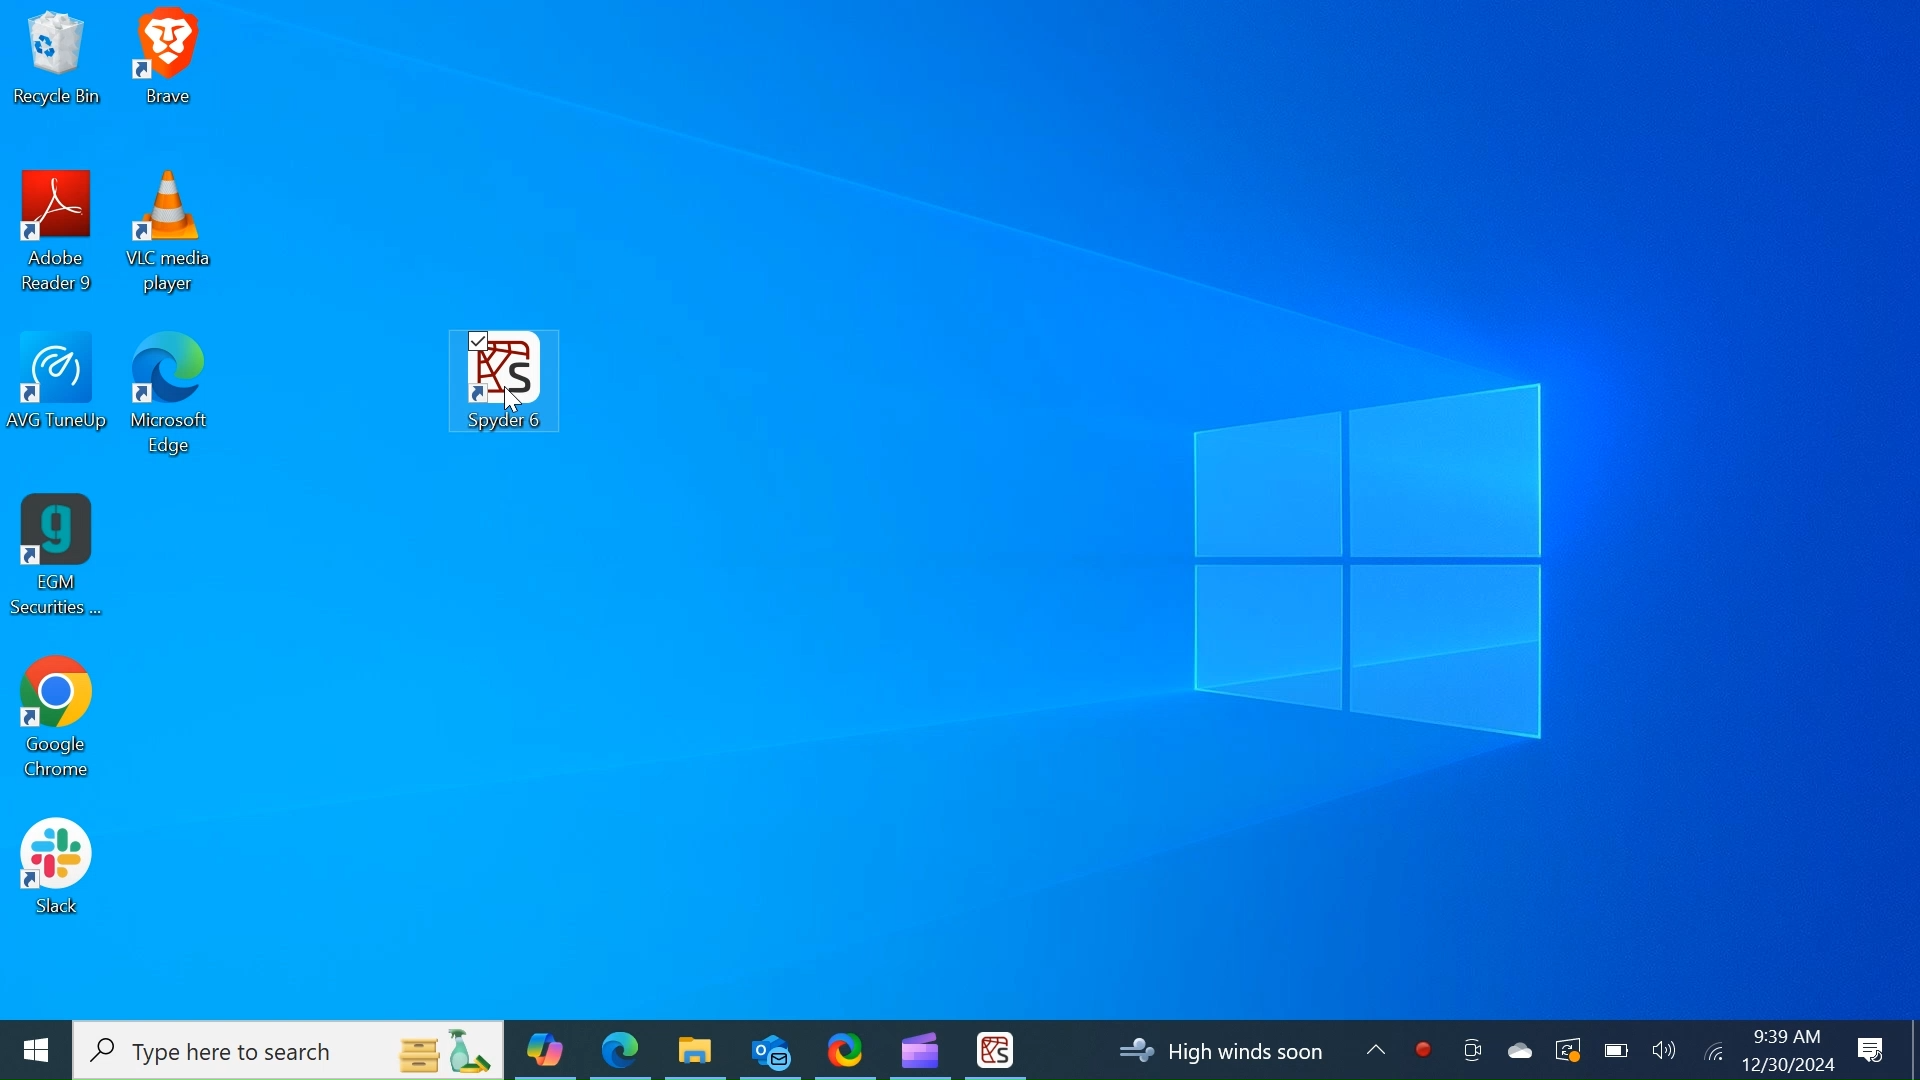 The height and width of the screenshot is (1080, 1920). Describe the element at coordinates (1423, 1050) in the screenshot. I see `Record` at that location.